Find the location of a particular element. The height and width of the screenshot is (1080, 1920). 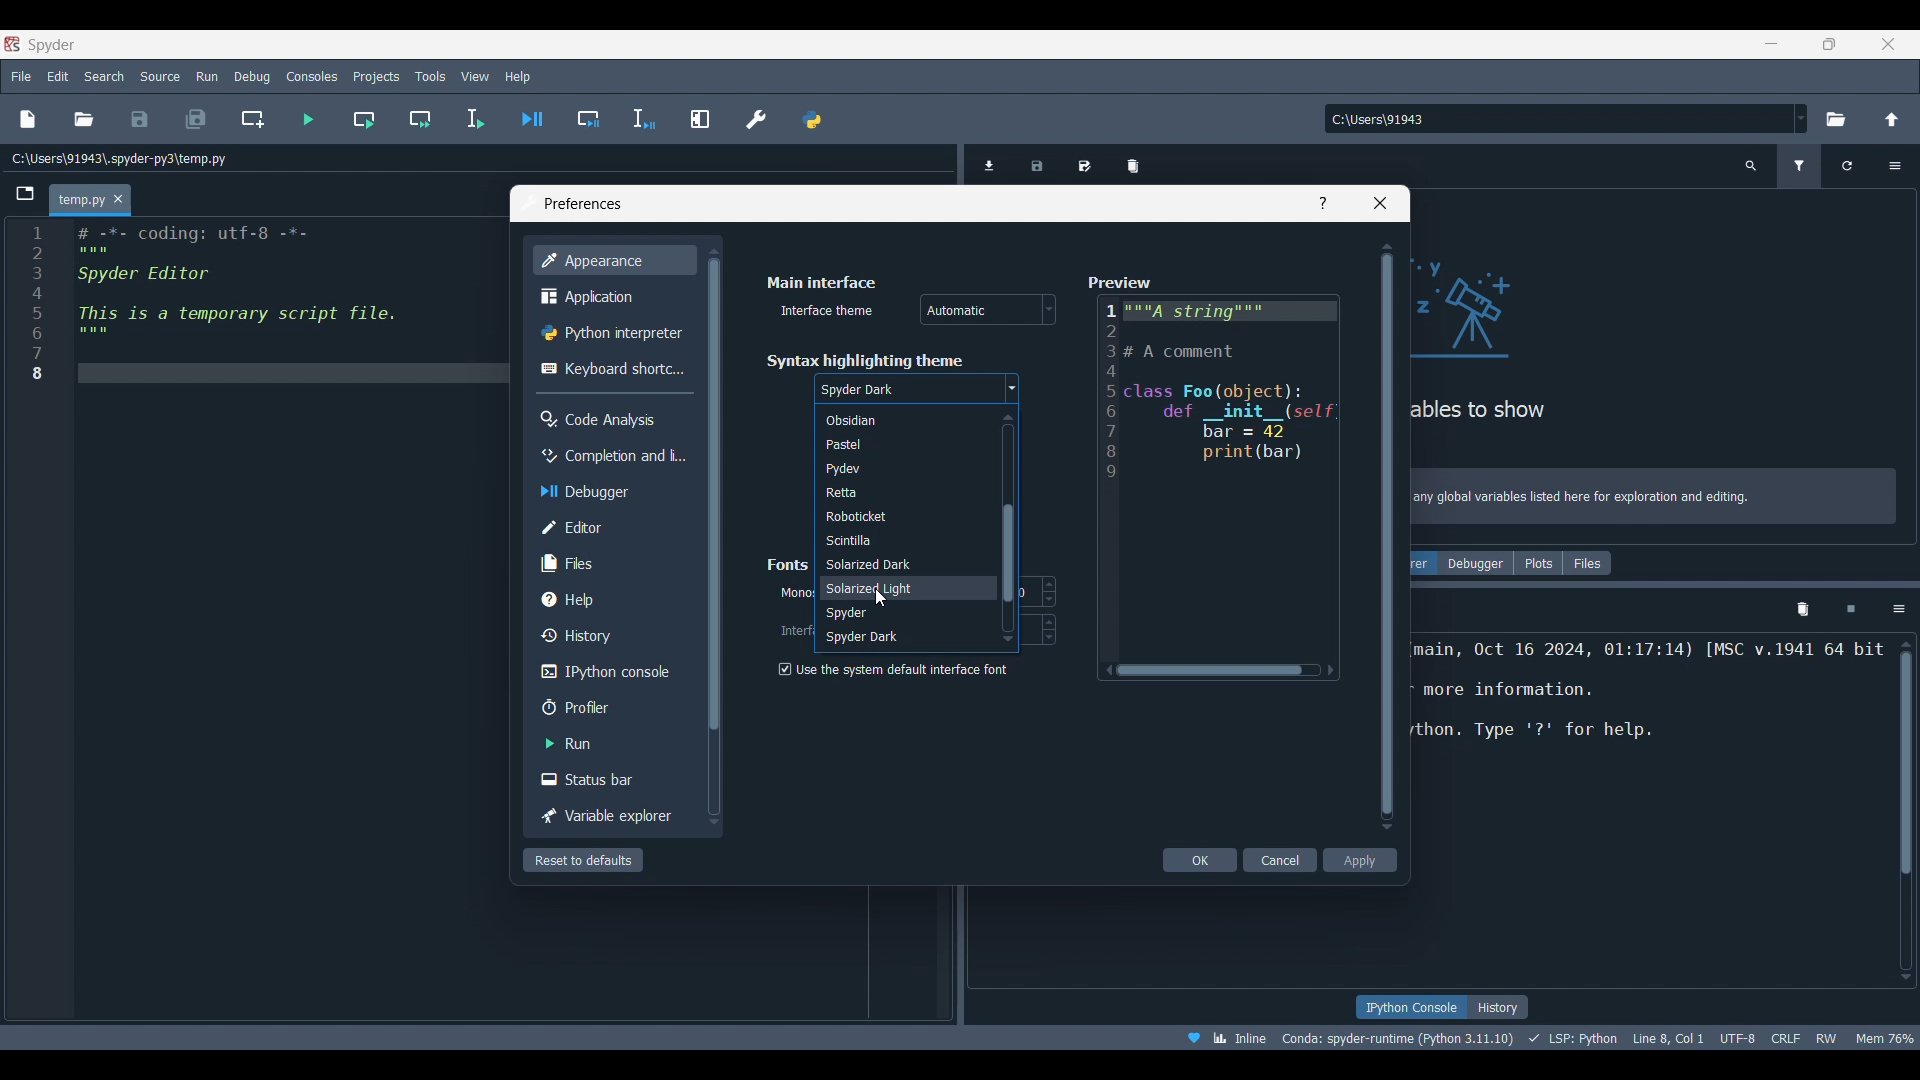

Preferences, highlighted by cursor is located at coordinates (750, 116).